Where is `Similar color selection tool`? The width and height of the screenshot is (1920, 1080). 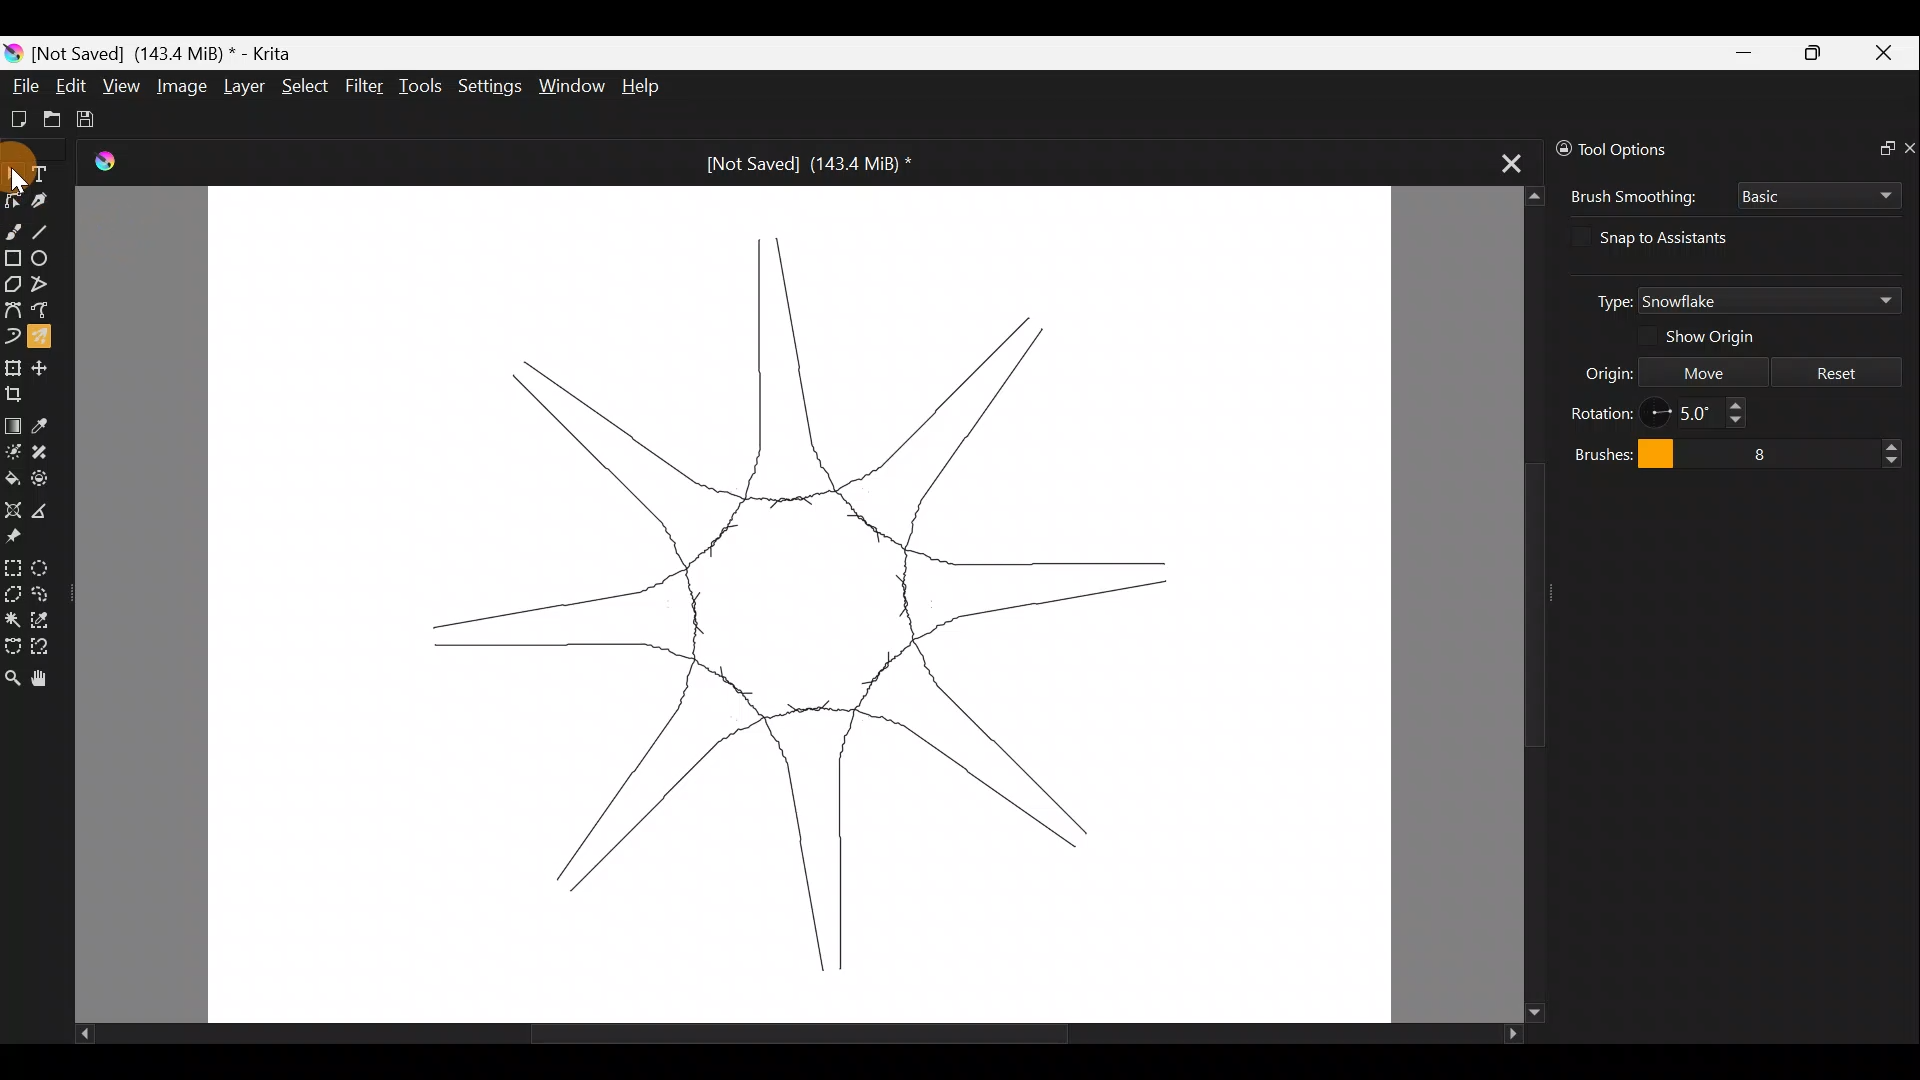
Similar color selection tool is located at coordinates (43, 619).